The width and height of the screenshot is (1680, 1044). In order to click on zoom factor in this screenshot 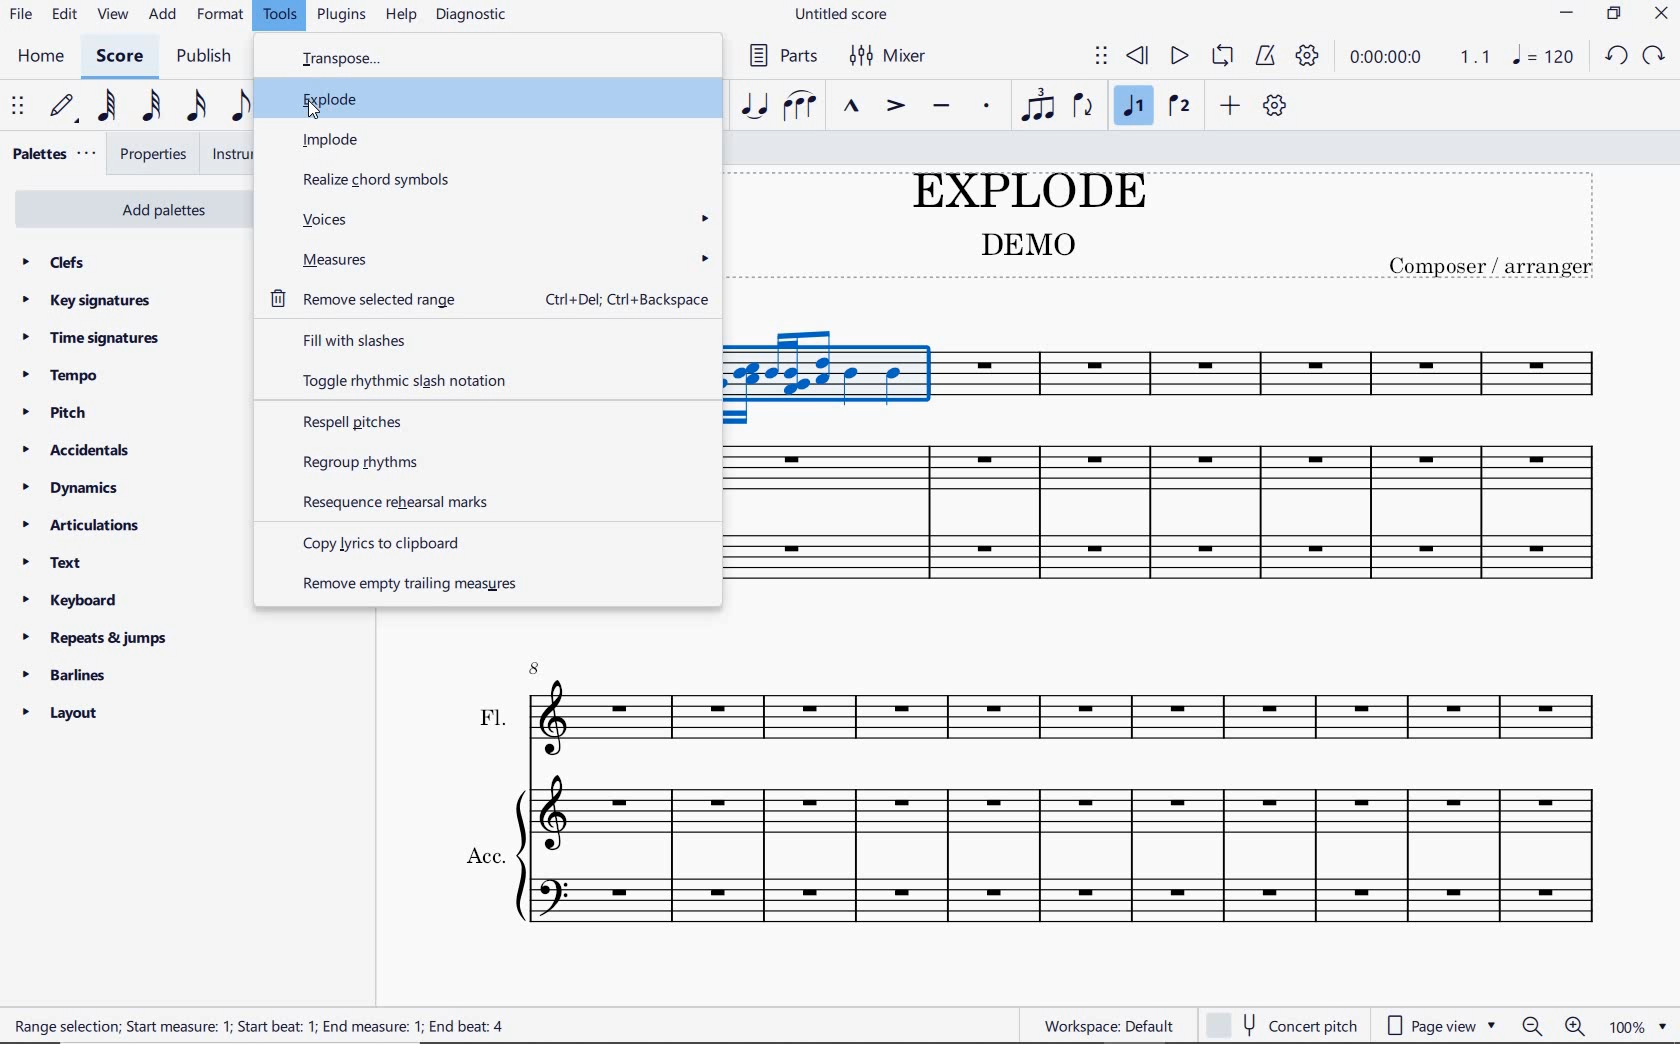, I will do `click(1641, 1022)`.